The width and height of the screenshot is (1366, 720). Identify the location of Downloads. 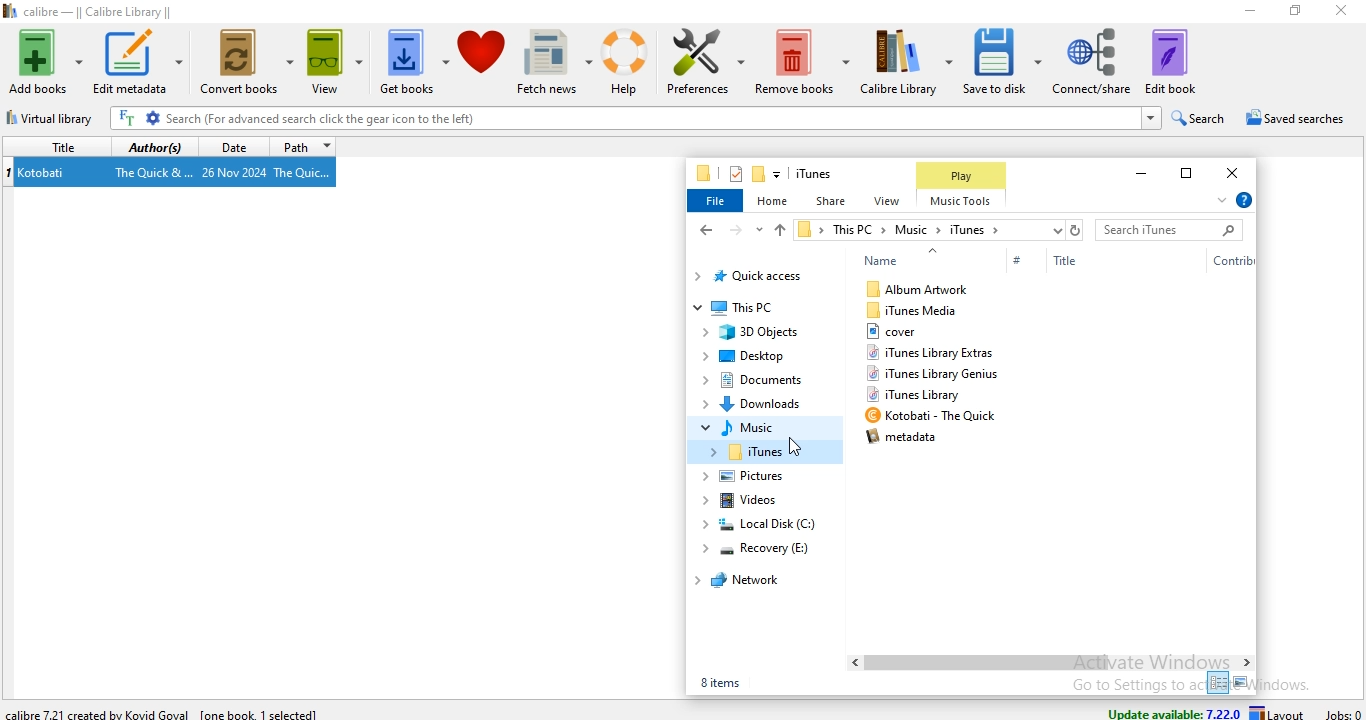
(760, 402).